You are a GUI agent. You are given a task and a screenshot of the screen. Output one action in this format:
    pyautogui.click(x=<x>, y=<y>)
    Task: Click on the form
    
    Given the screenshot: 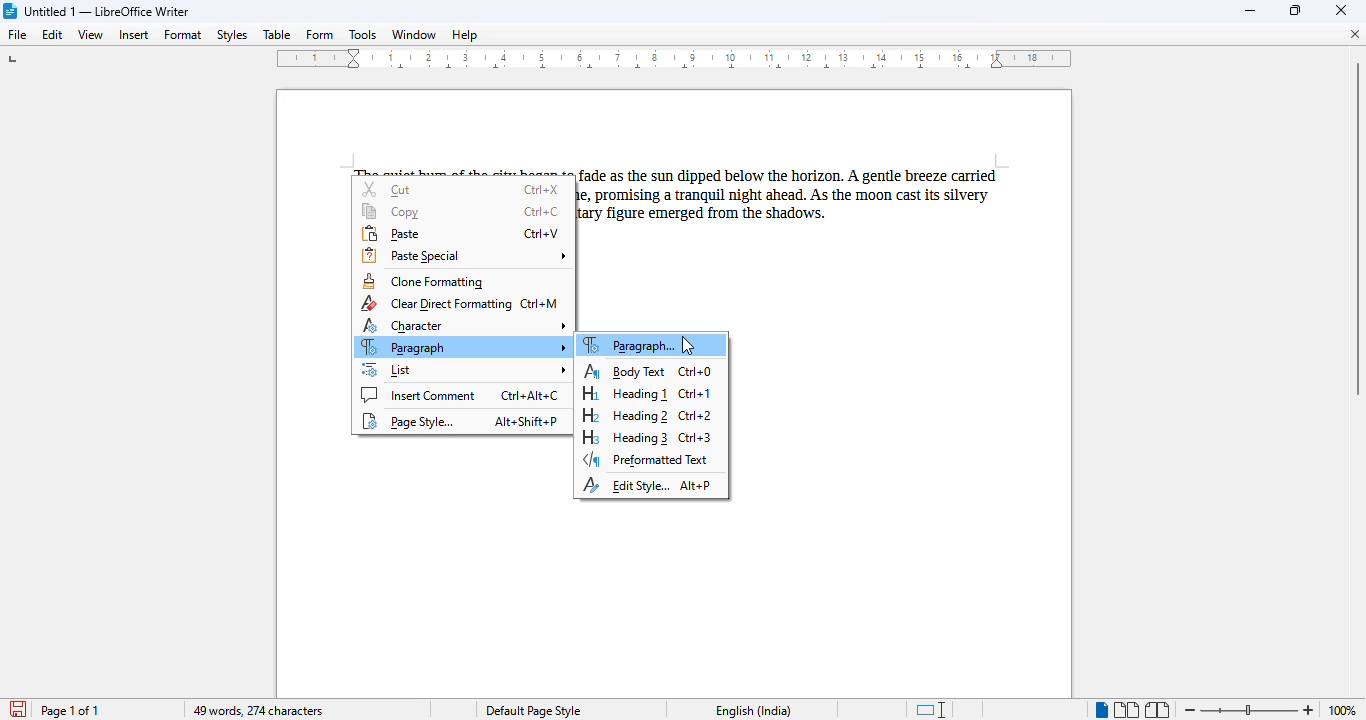 What is the action you would take?
    pyautogui.click(x=319, y=32)
    